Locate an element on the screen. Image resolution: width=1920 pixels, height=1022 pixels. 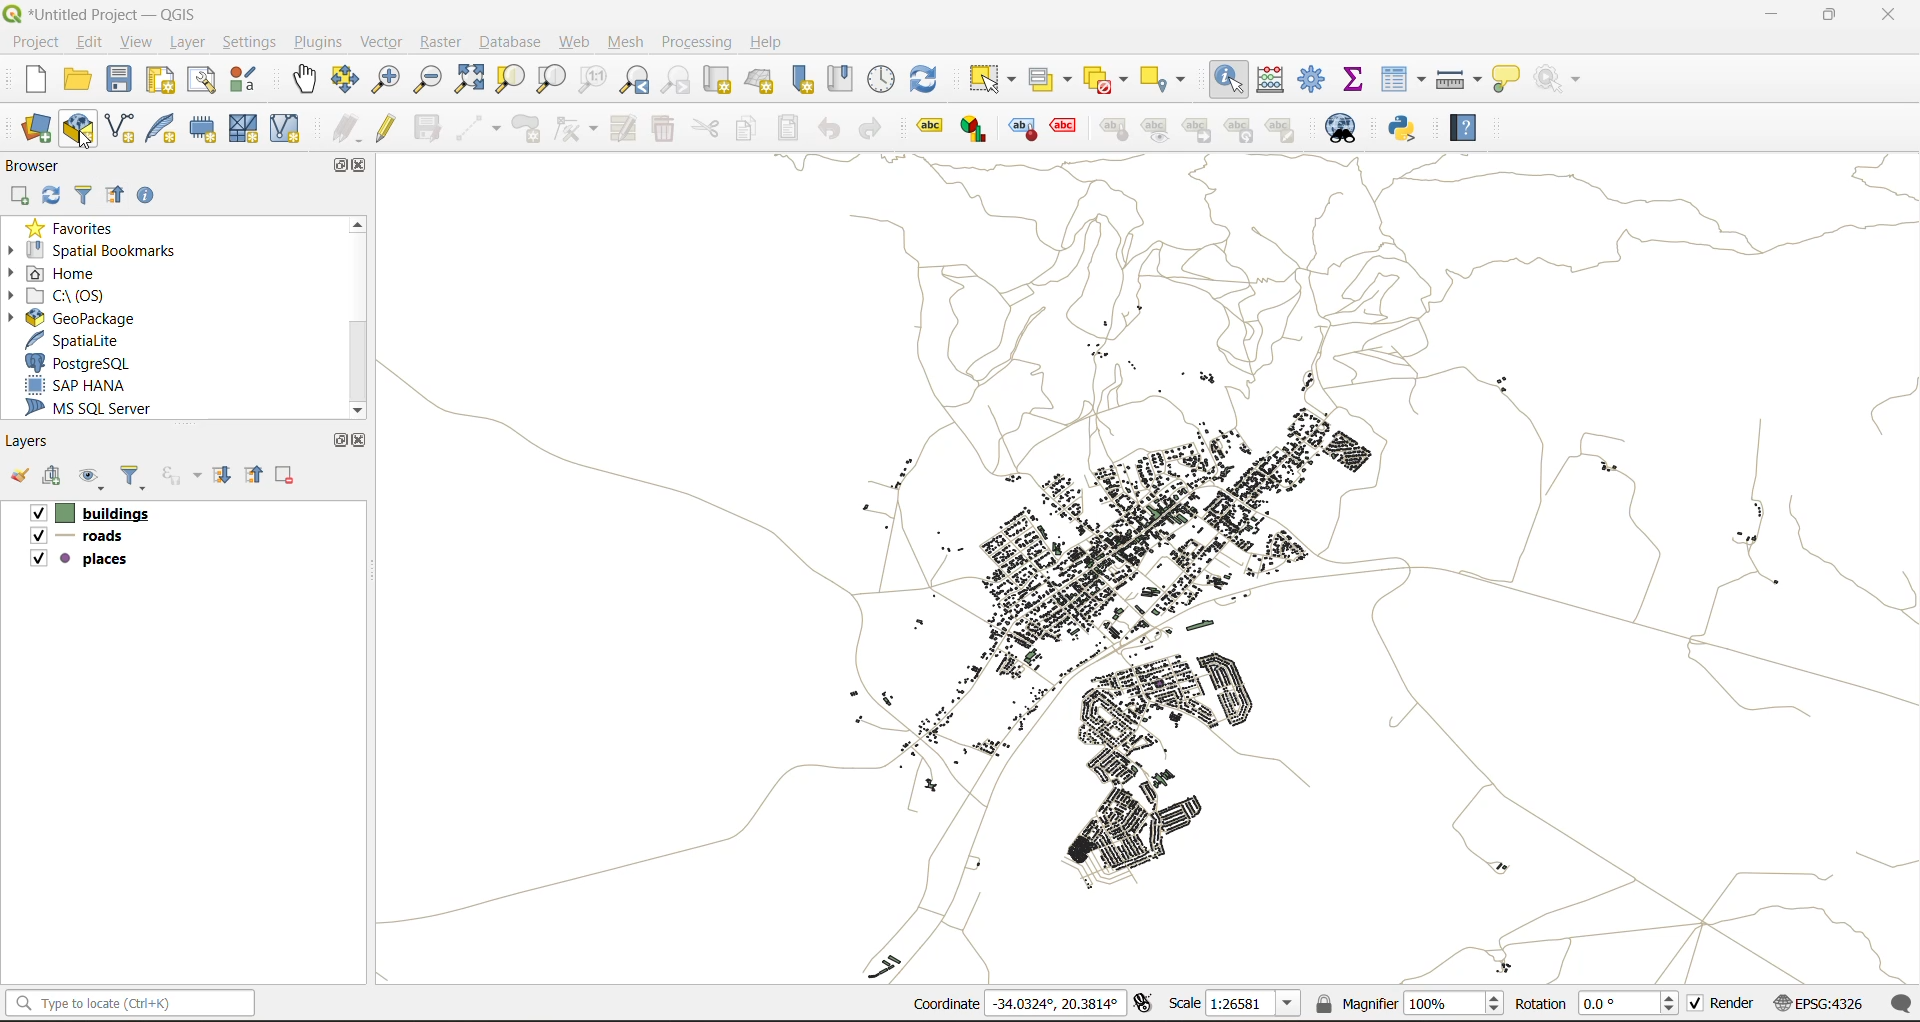
home is located at coordinates (60, 273).